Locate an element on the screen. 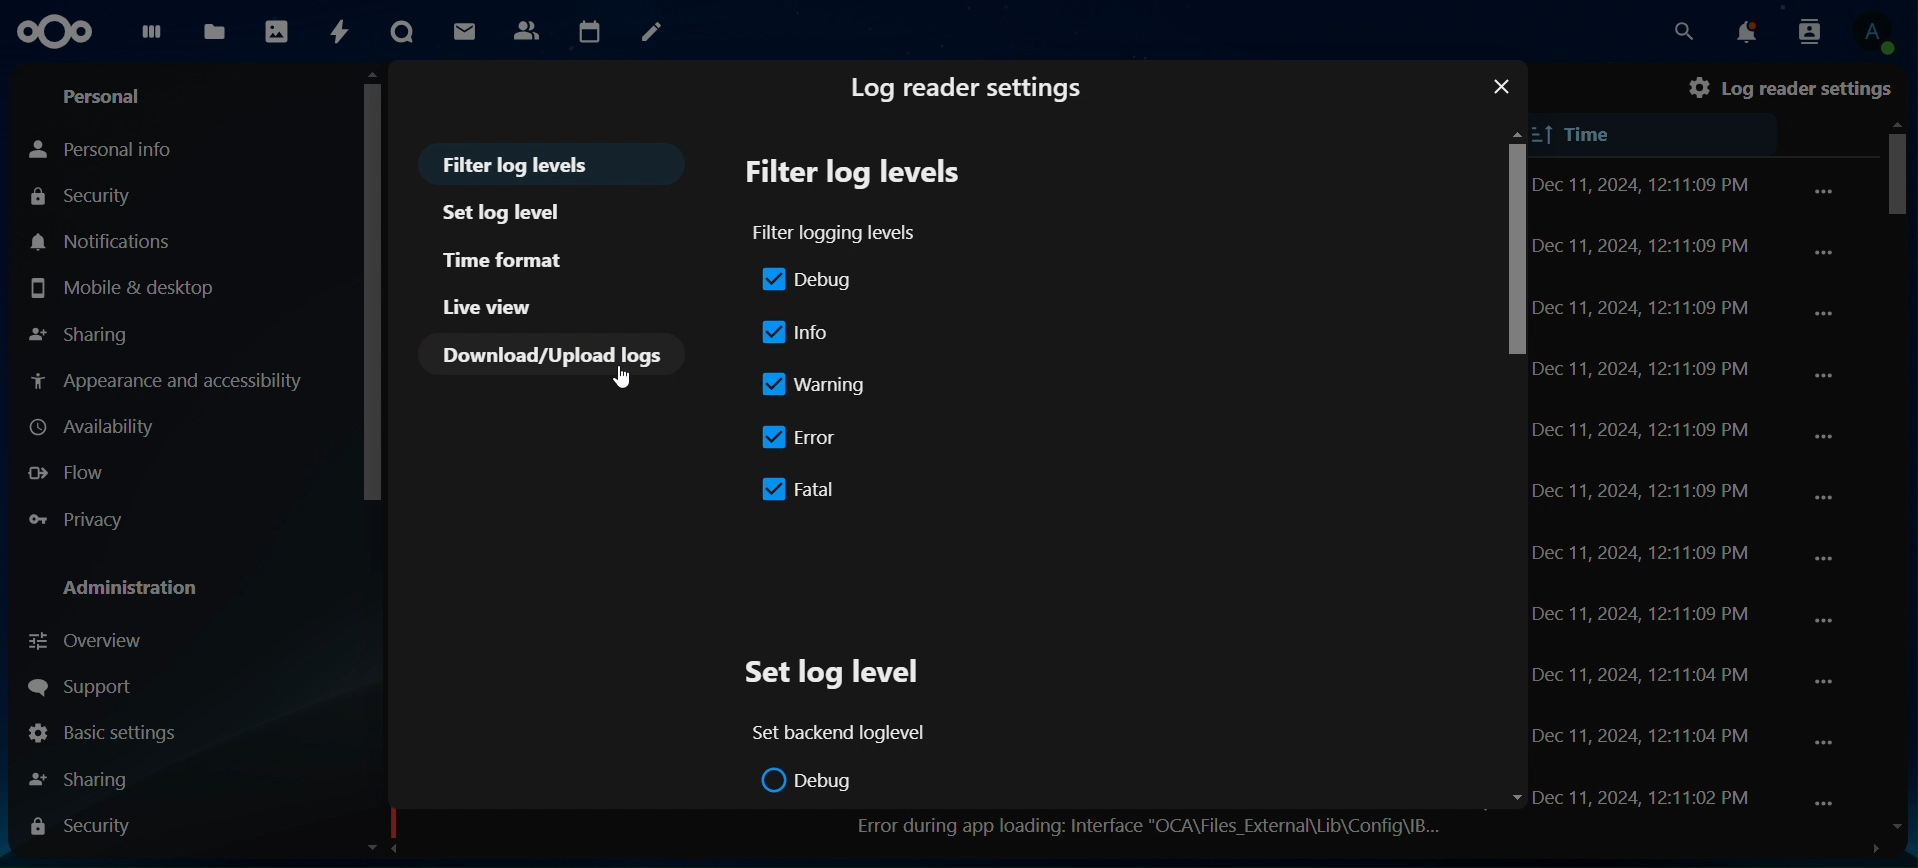 The image size is (1918, 868). mobile & desktop is located at coordinates (122, 288).